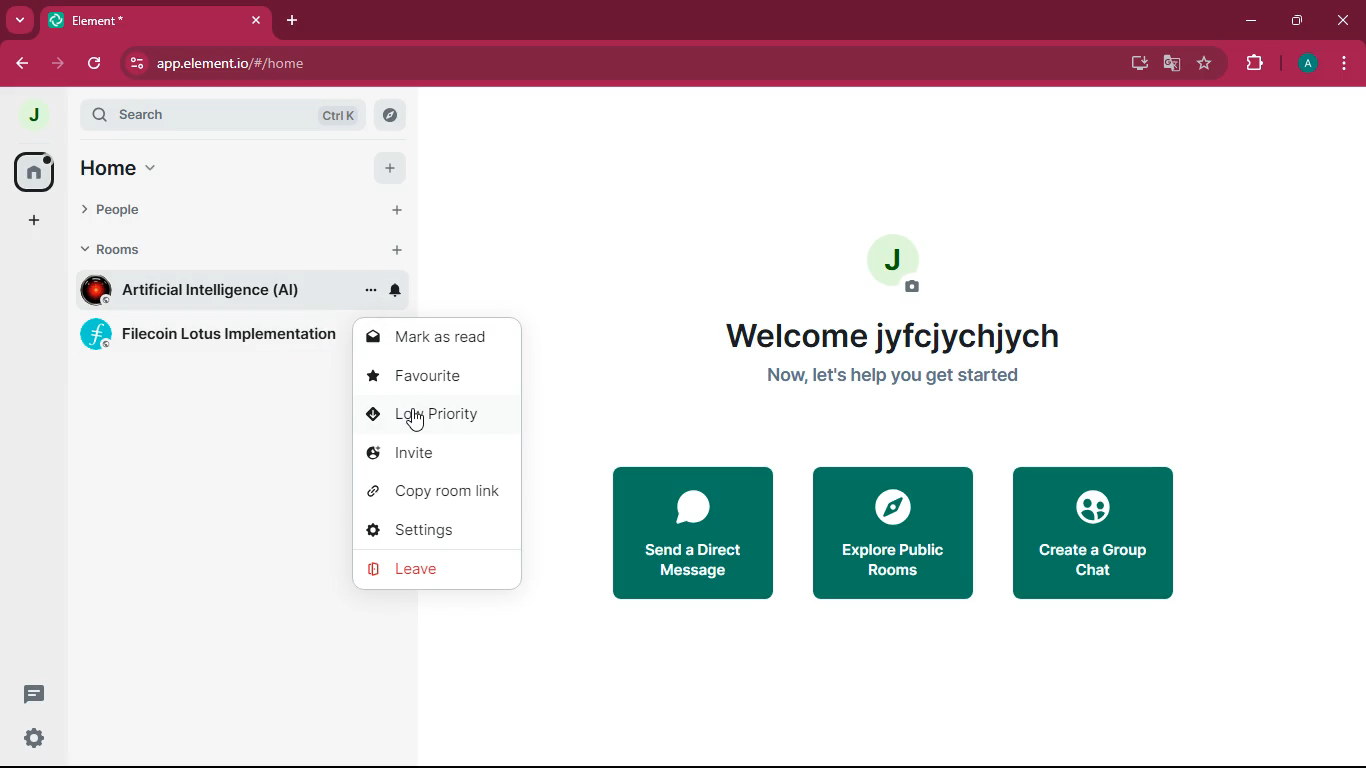 Image resolution: width=1366 pixels, height=768 pixels. What do you see at coordinates (219, 116) in the screenshot?
I see `search` at bounding box center [219, 116].